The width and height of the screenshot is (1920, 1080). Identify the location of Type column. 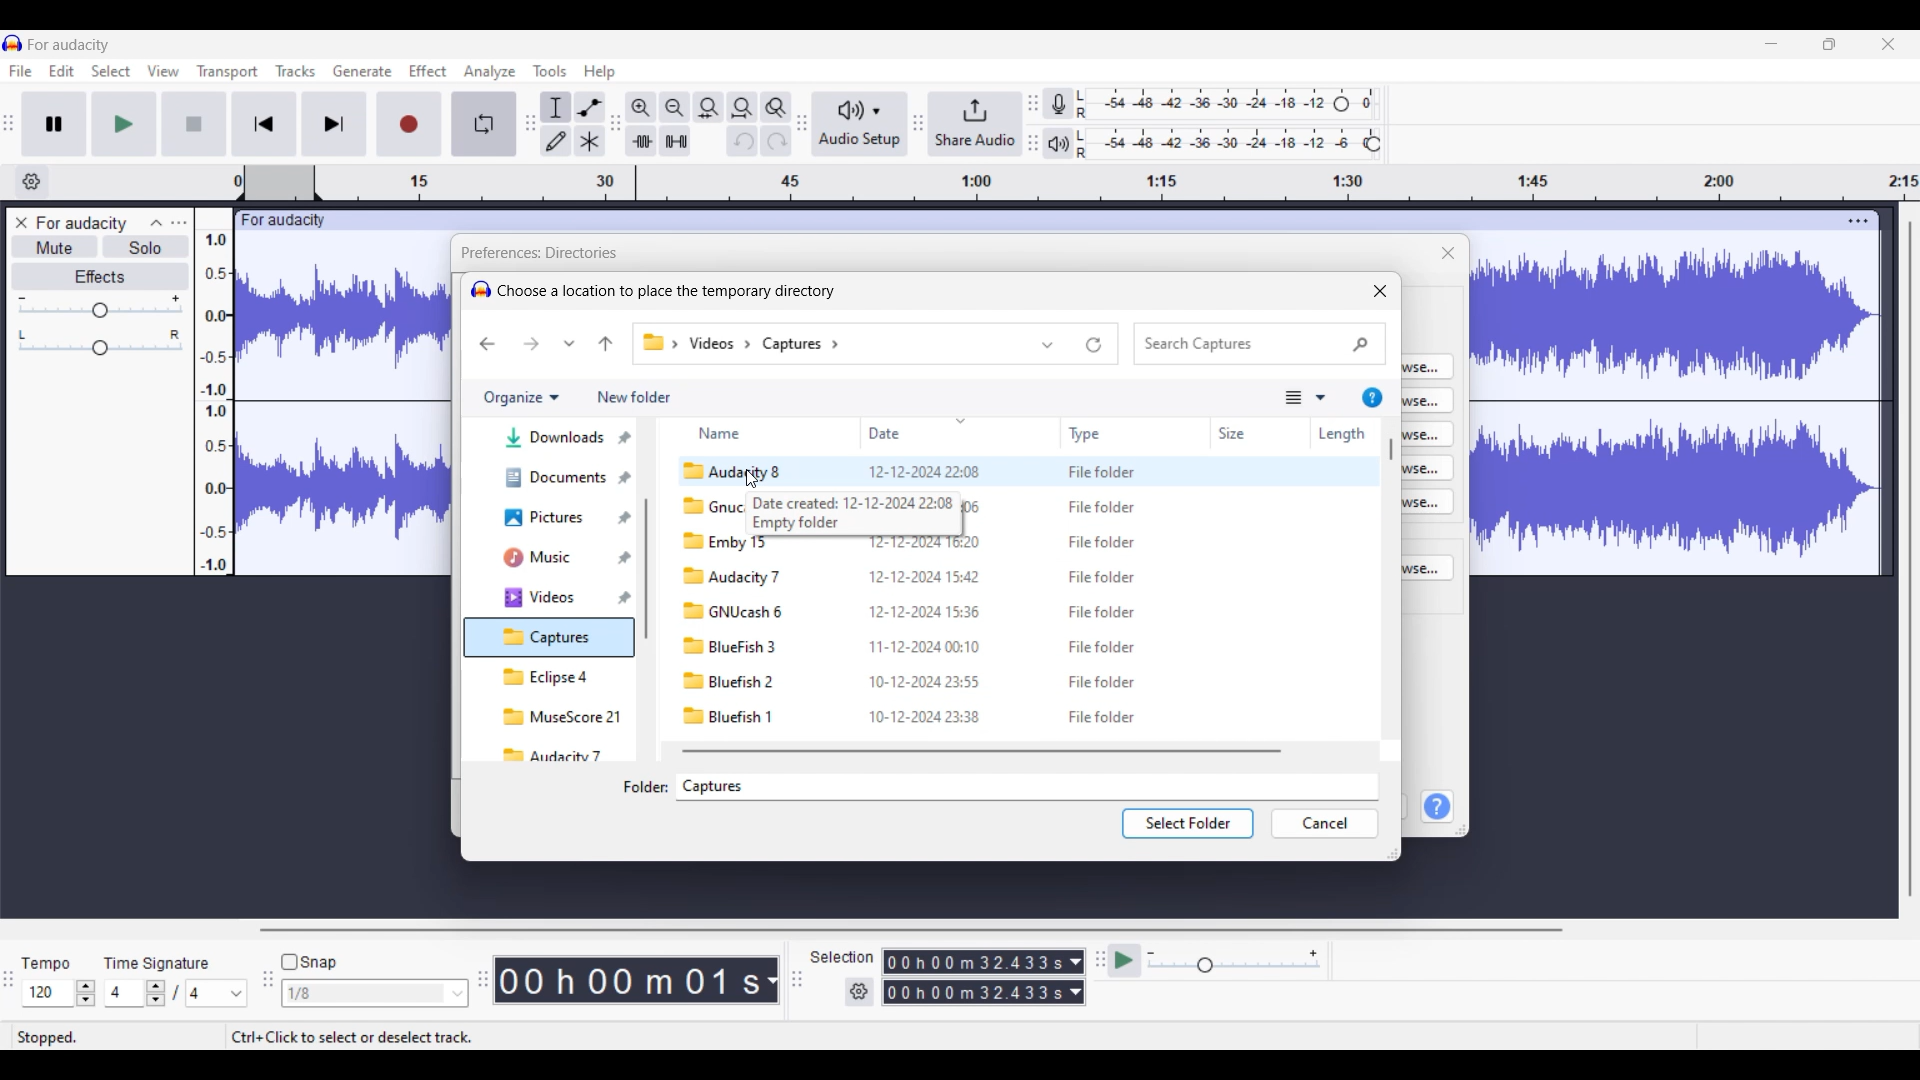
(1095, 434).